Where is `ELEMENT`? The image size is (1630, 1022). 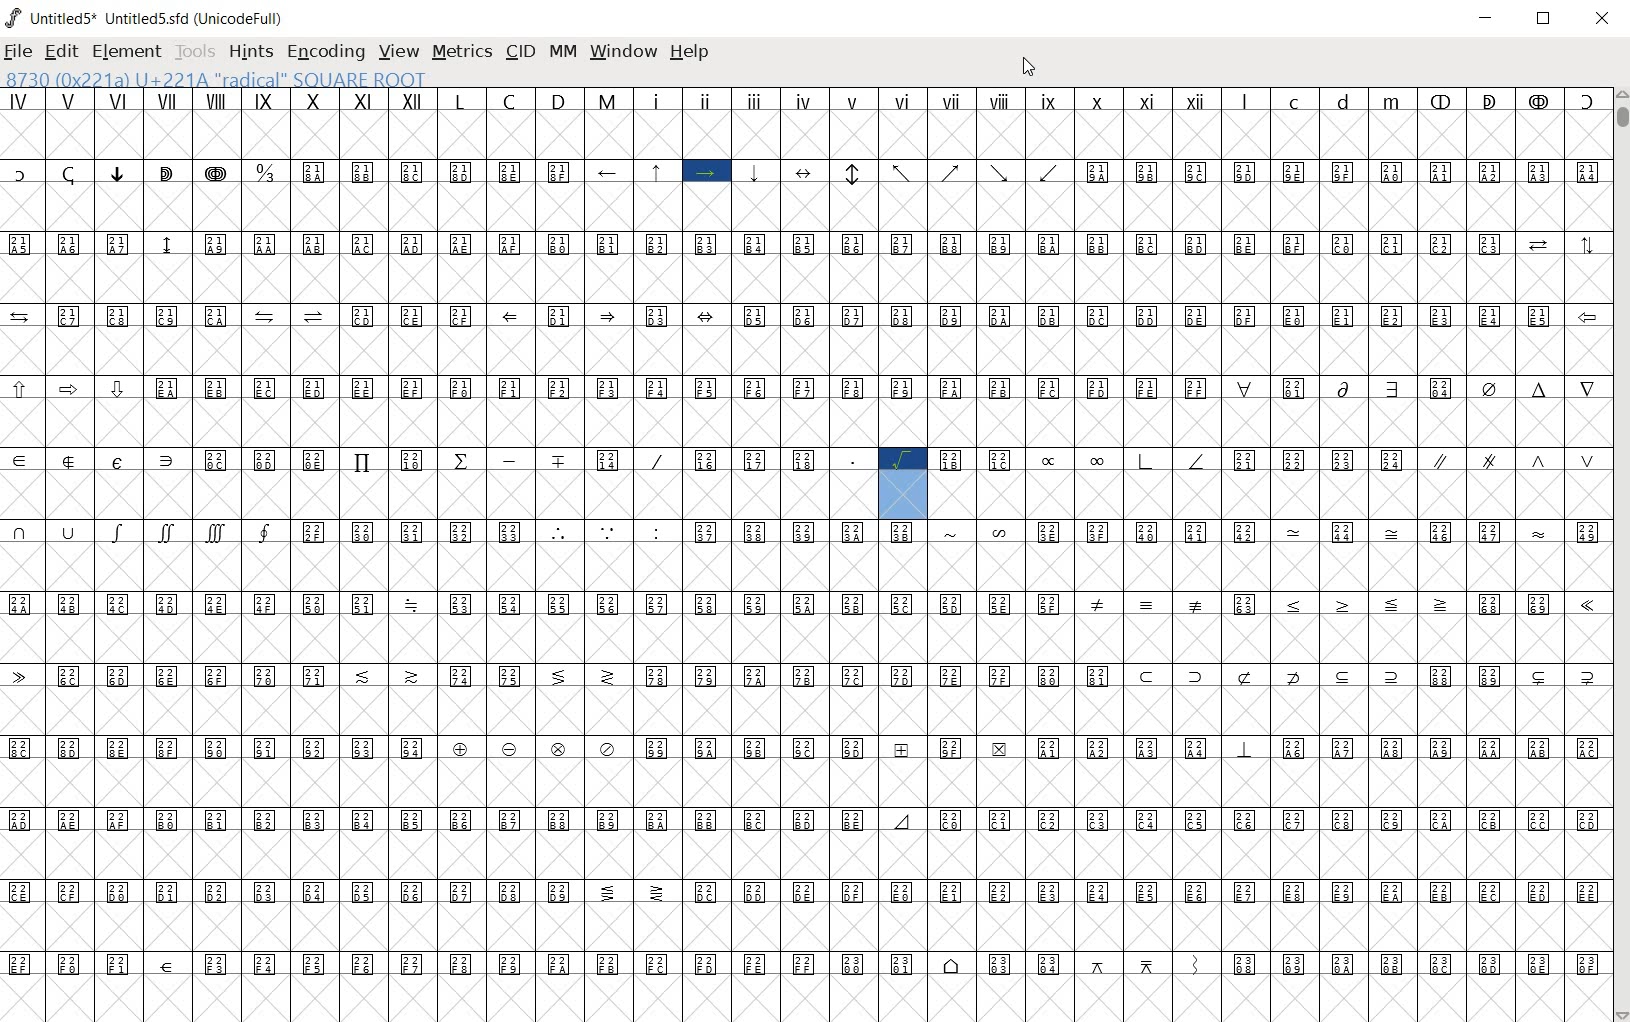
ELEMENT is located at coordinates (128, 51).